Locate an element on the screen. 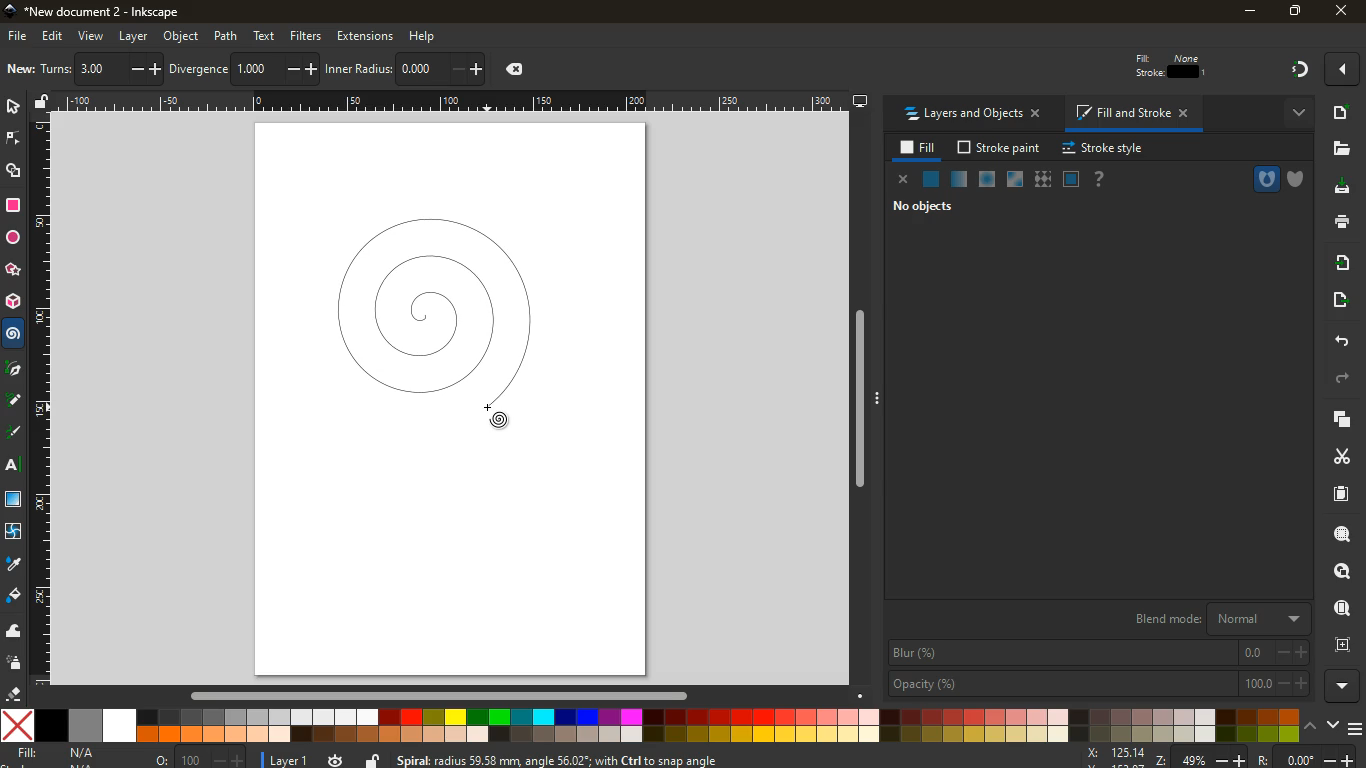  desktop is located at coordinates (860, 103).